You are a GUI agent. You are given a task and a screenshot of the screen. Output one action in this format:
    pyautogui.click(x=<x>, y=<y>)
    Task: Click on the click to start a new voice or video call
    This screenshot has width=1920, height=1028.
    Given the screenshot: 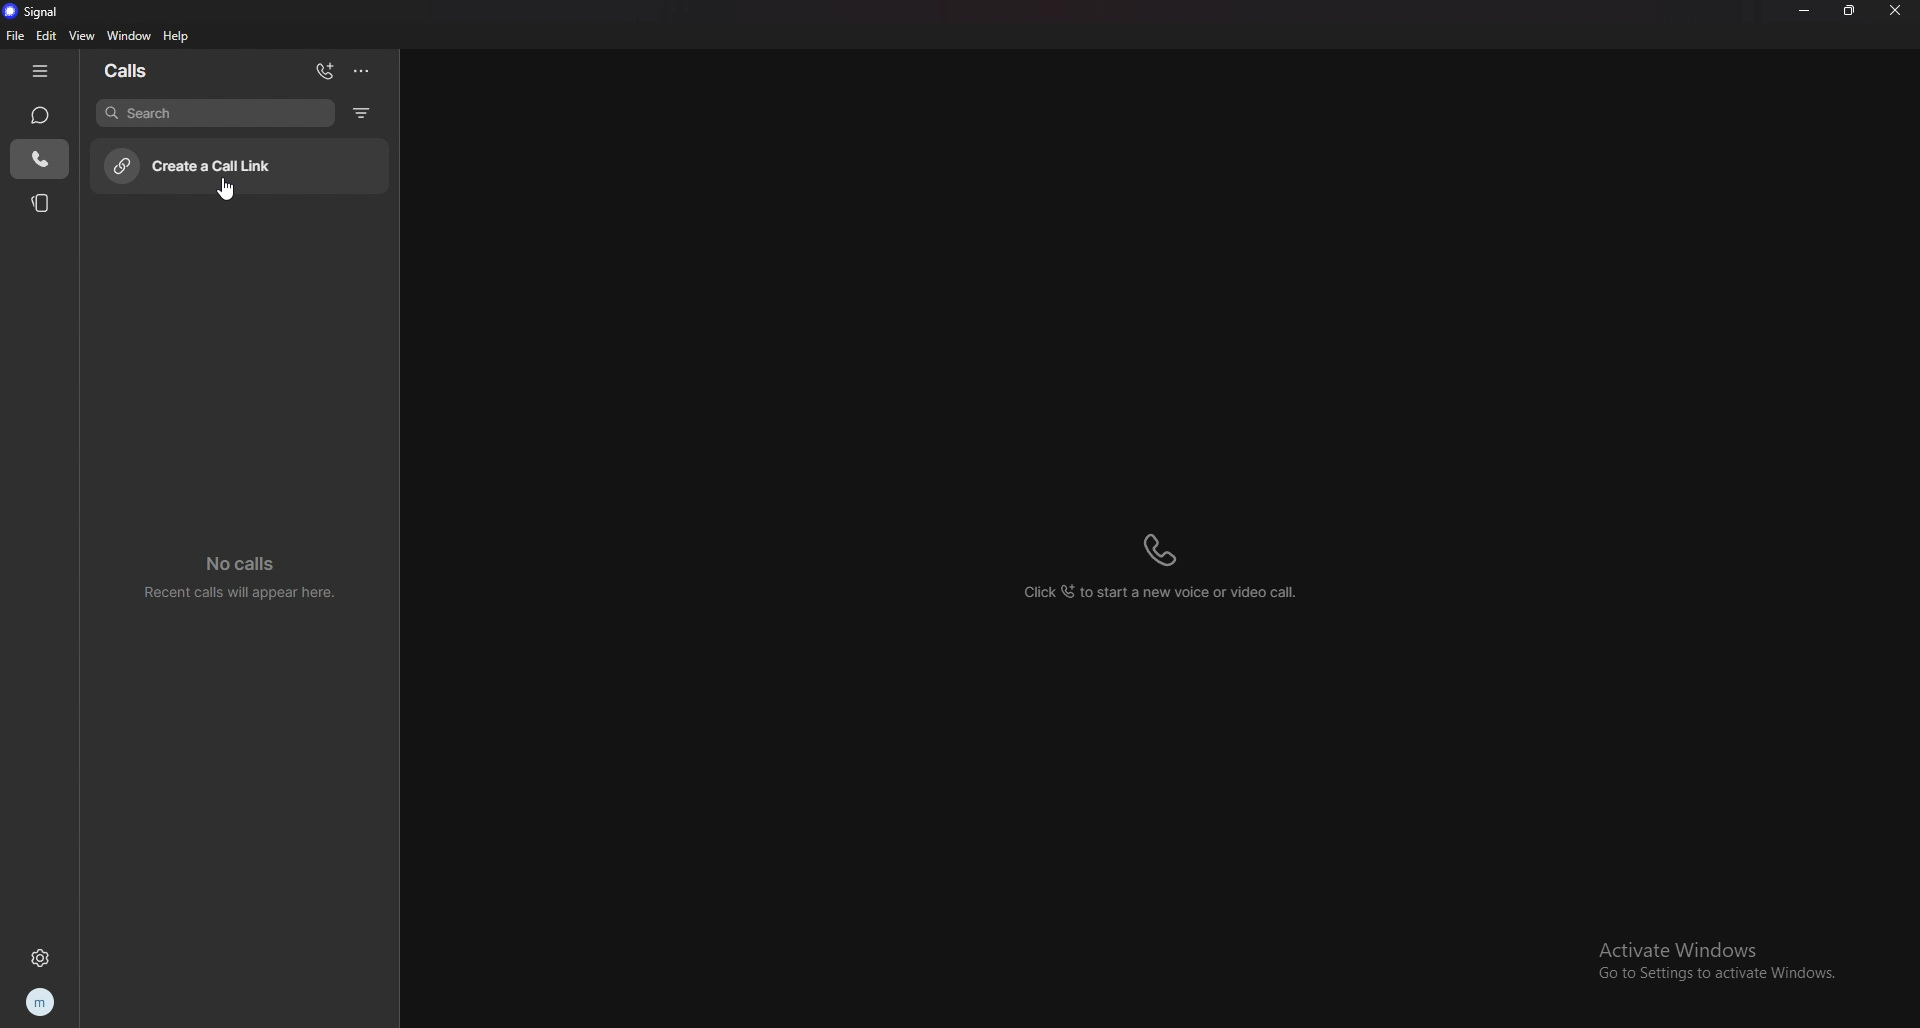 What is the action you would take?
    pyautogui.click(x=1172, y=560)
    